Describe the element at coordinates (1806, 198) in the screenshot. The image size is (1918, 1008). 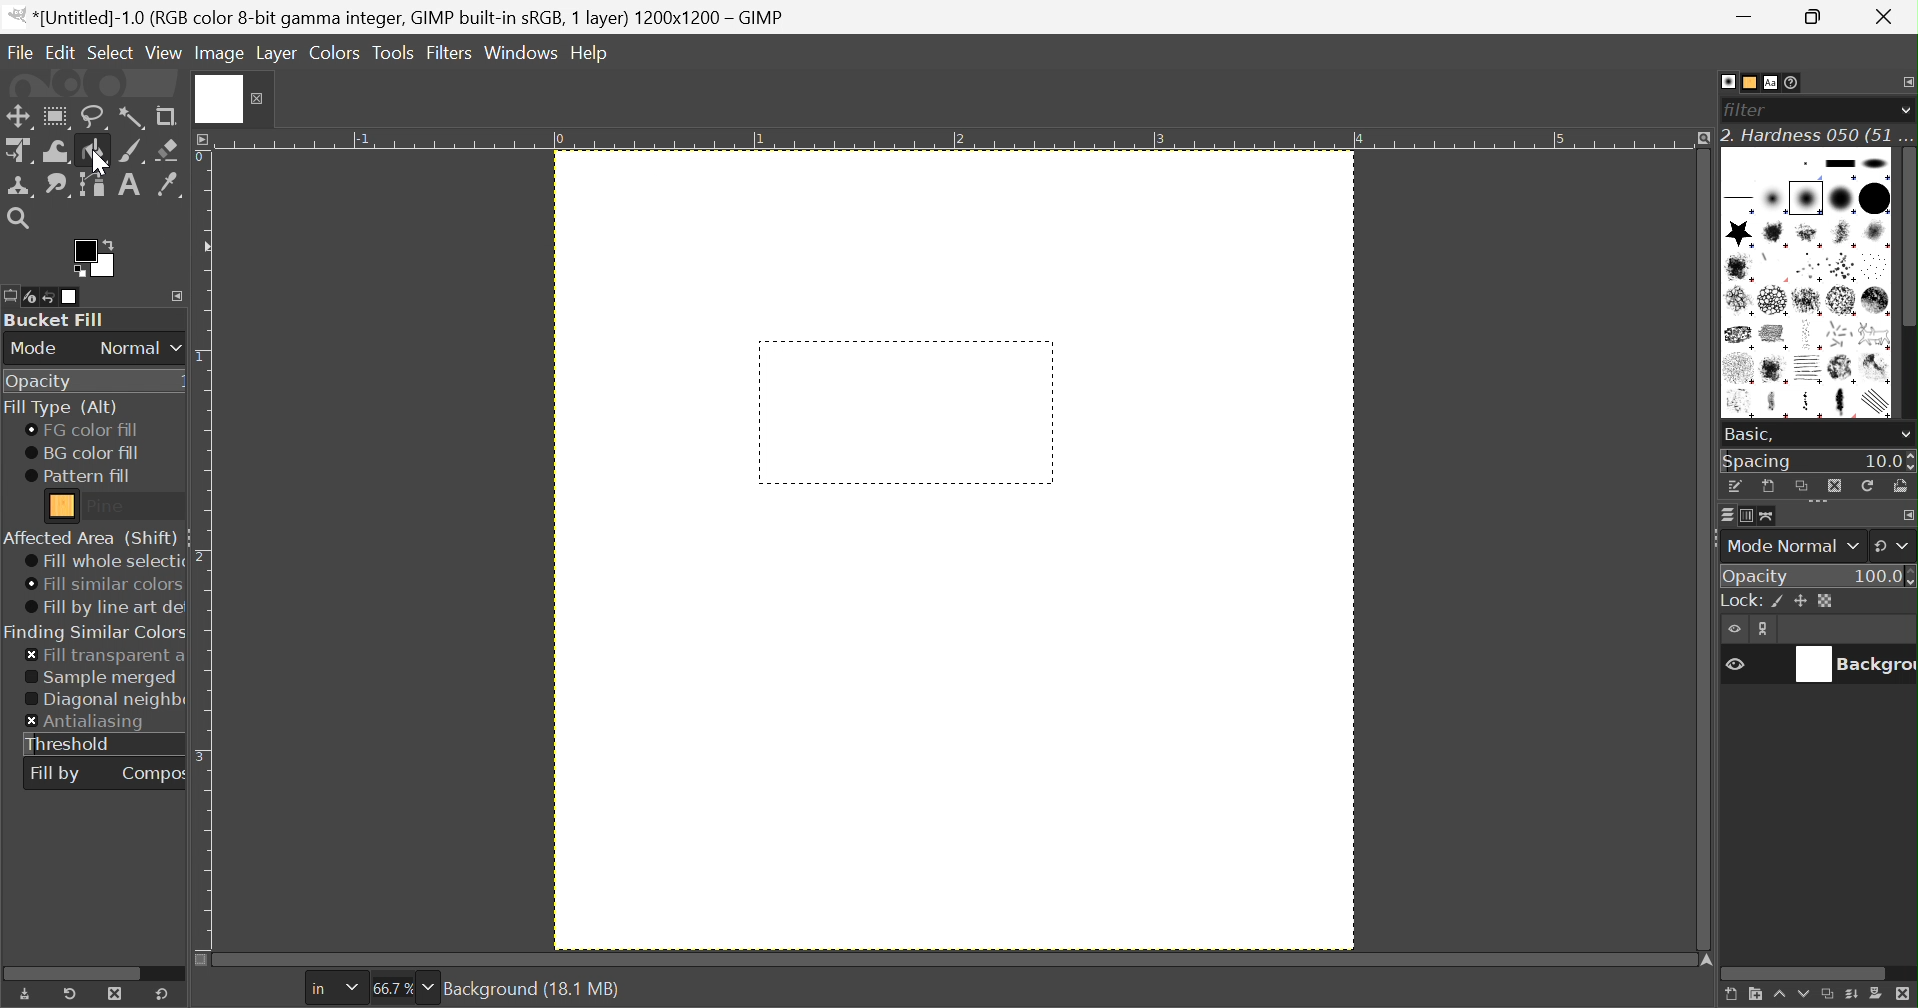
I see `Hardness` at that location.